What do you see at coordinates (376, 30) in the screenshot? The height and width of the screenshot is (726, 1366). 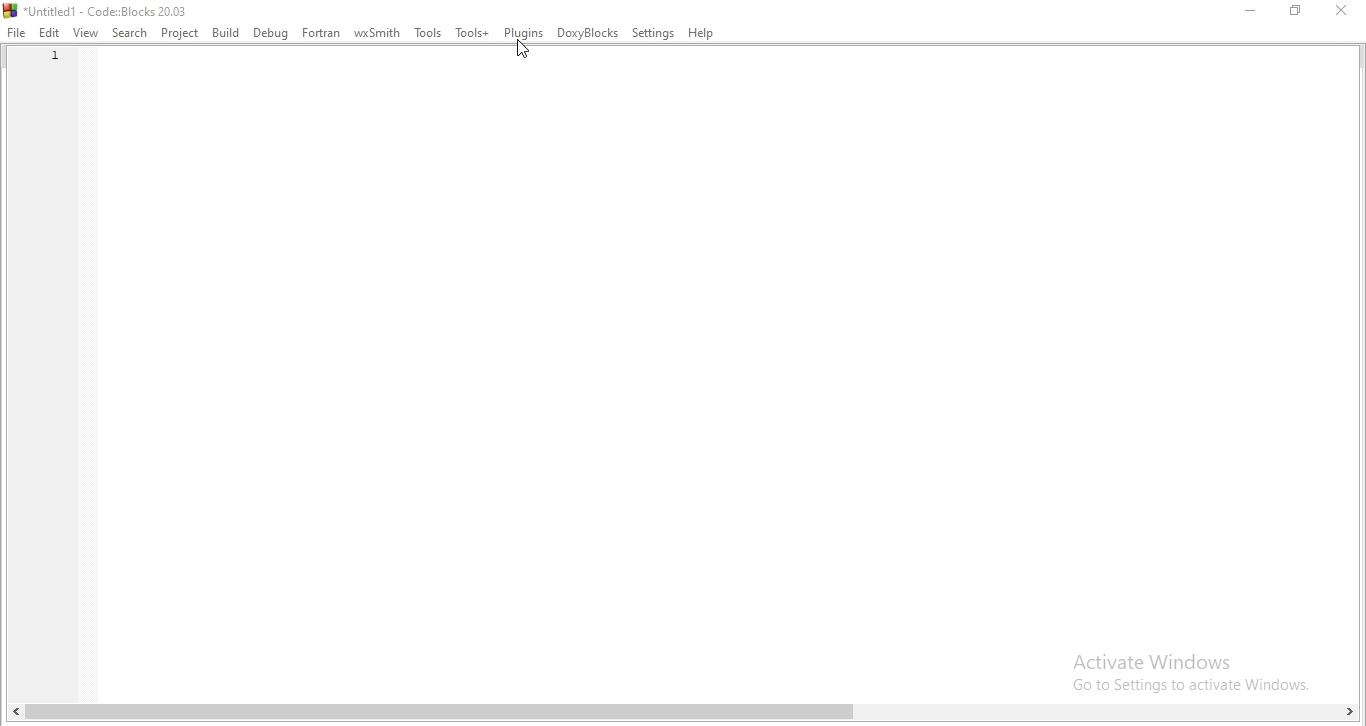 I see `wxSmith` at bounding box center [376, 30].